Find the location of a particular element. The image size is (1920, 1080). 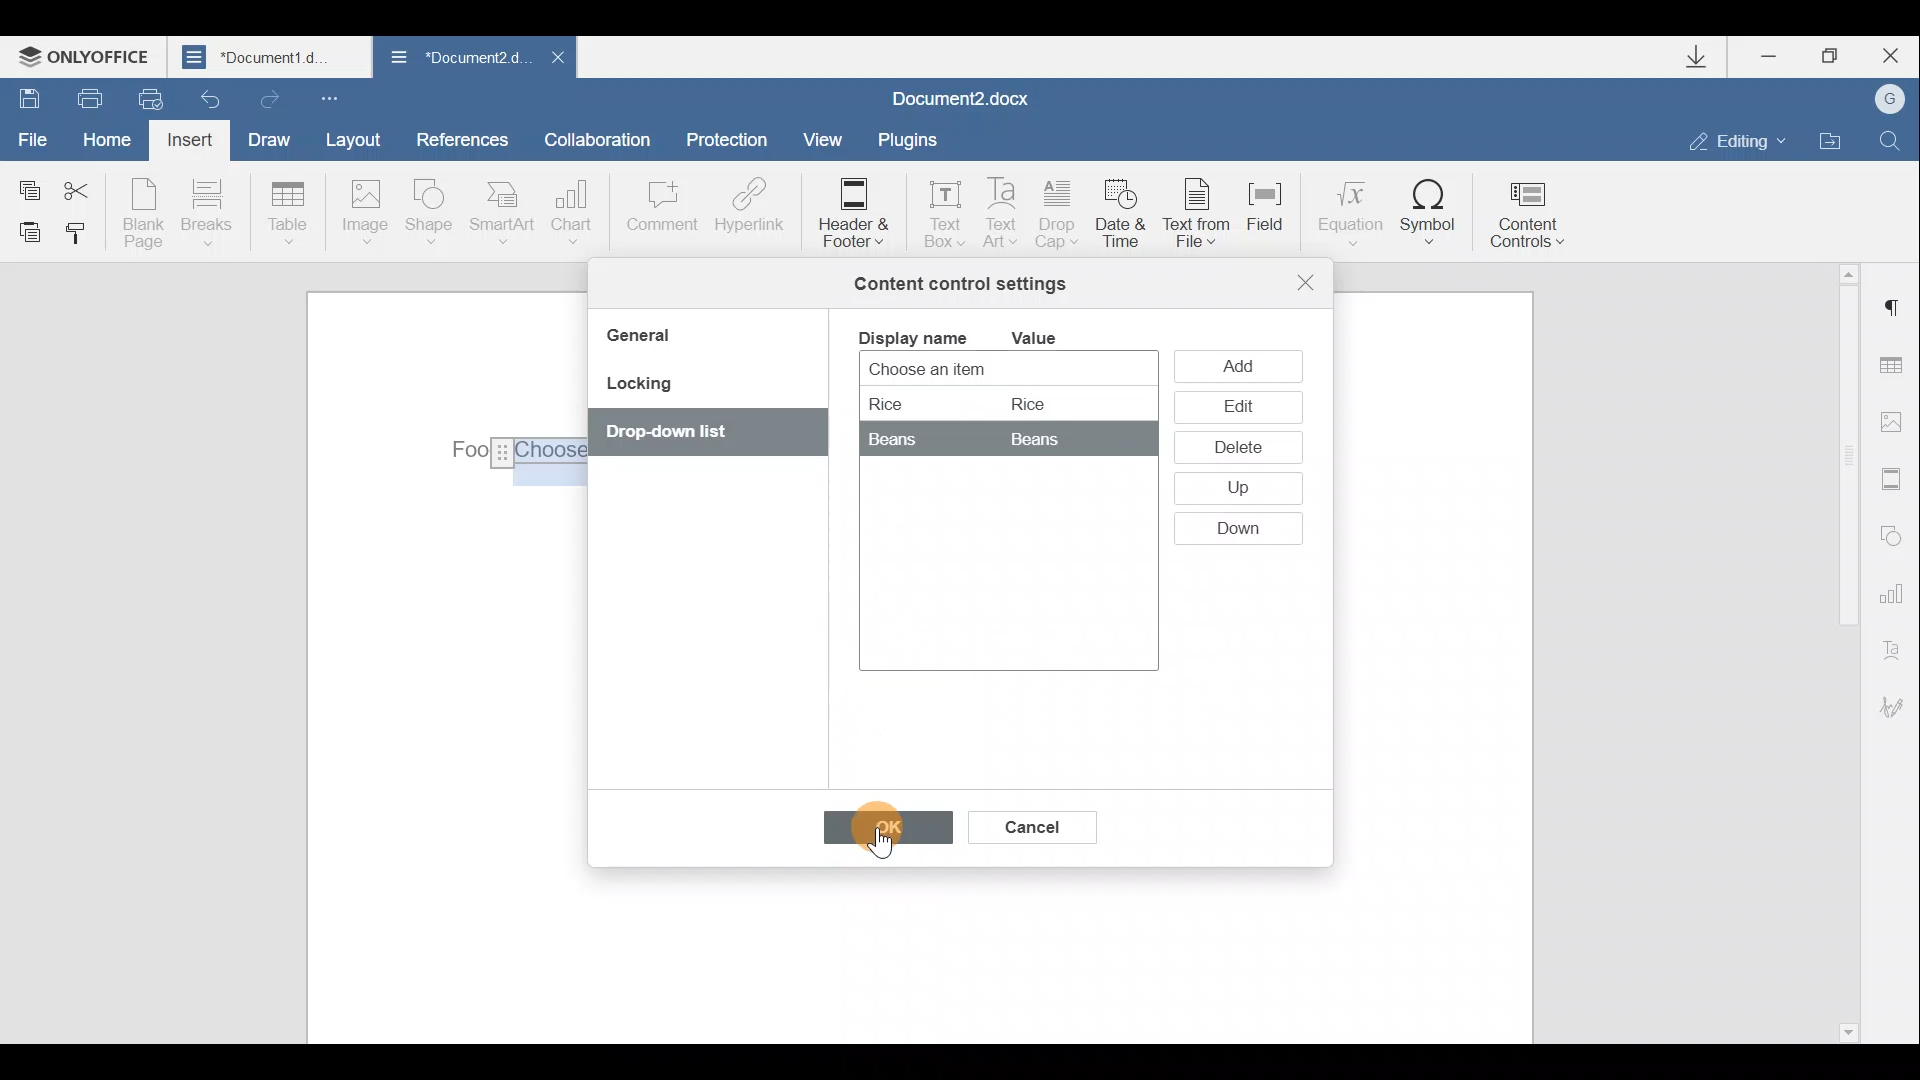

Text Art is located at coordinates (1003, 214).